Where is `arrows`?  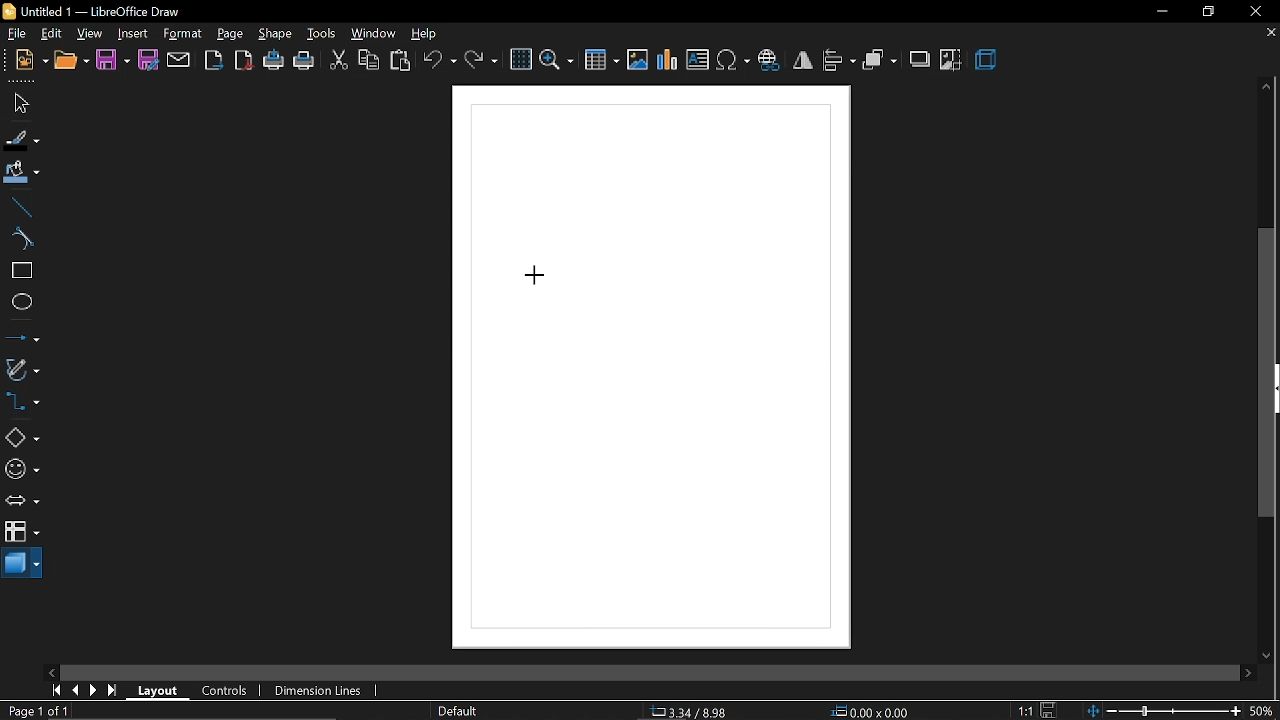 arrows is located at coordinates (22, 500).